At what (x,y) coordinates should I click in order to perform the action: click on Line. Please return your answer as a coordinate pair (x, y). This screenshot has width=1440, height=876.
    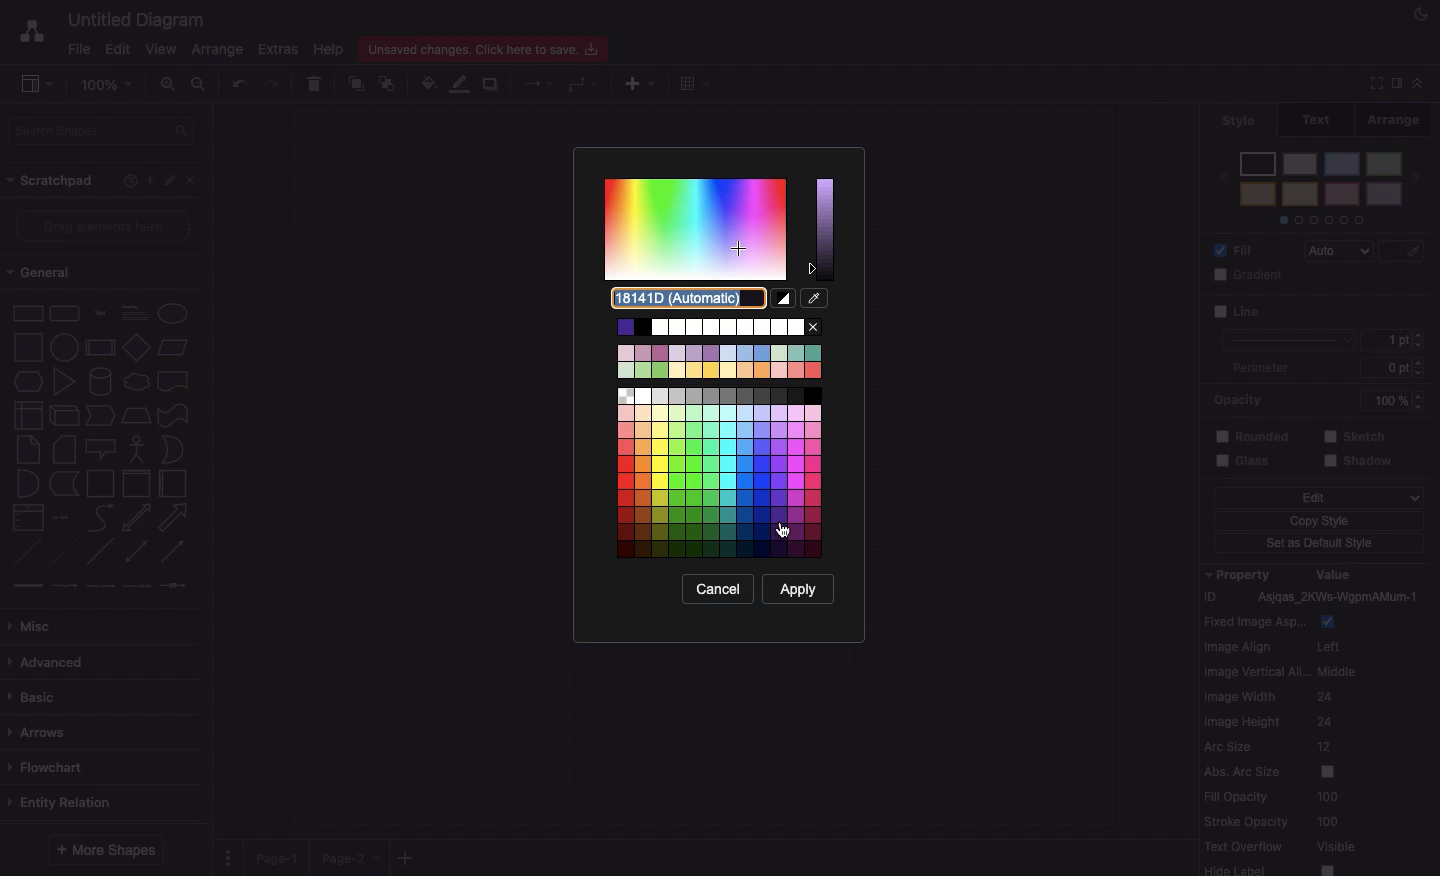
    Looking at the image, I should click on (1282, 325).